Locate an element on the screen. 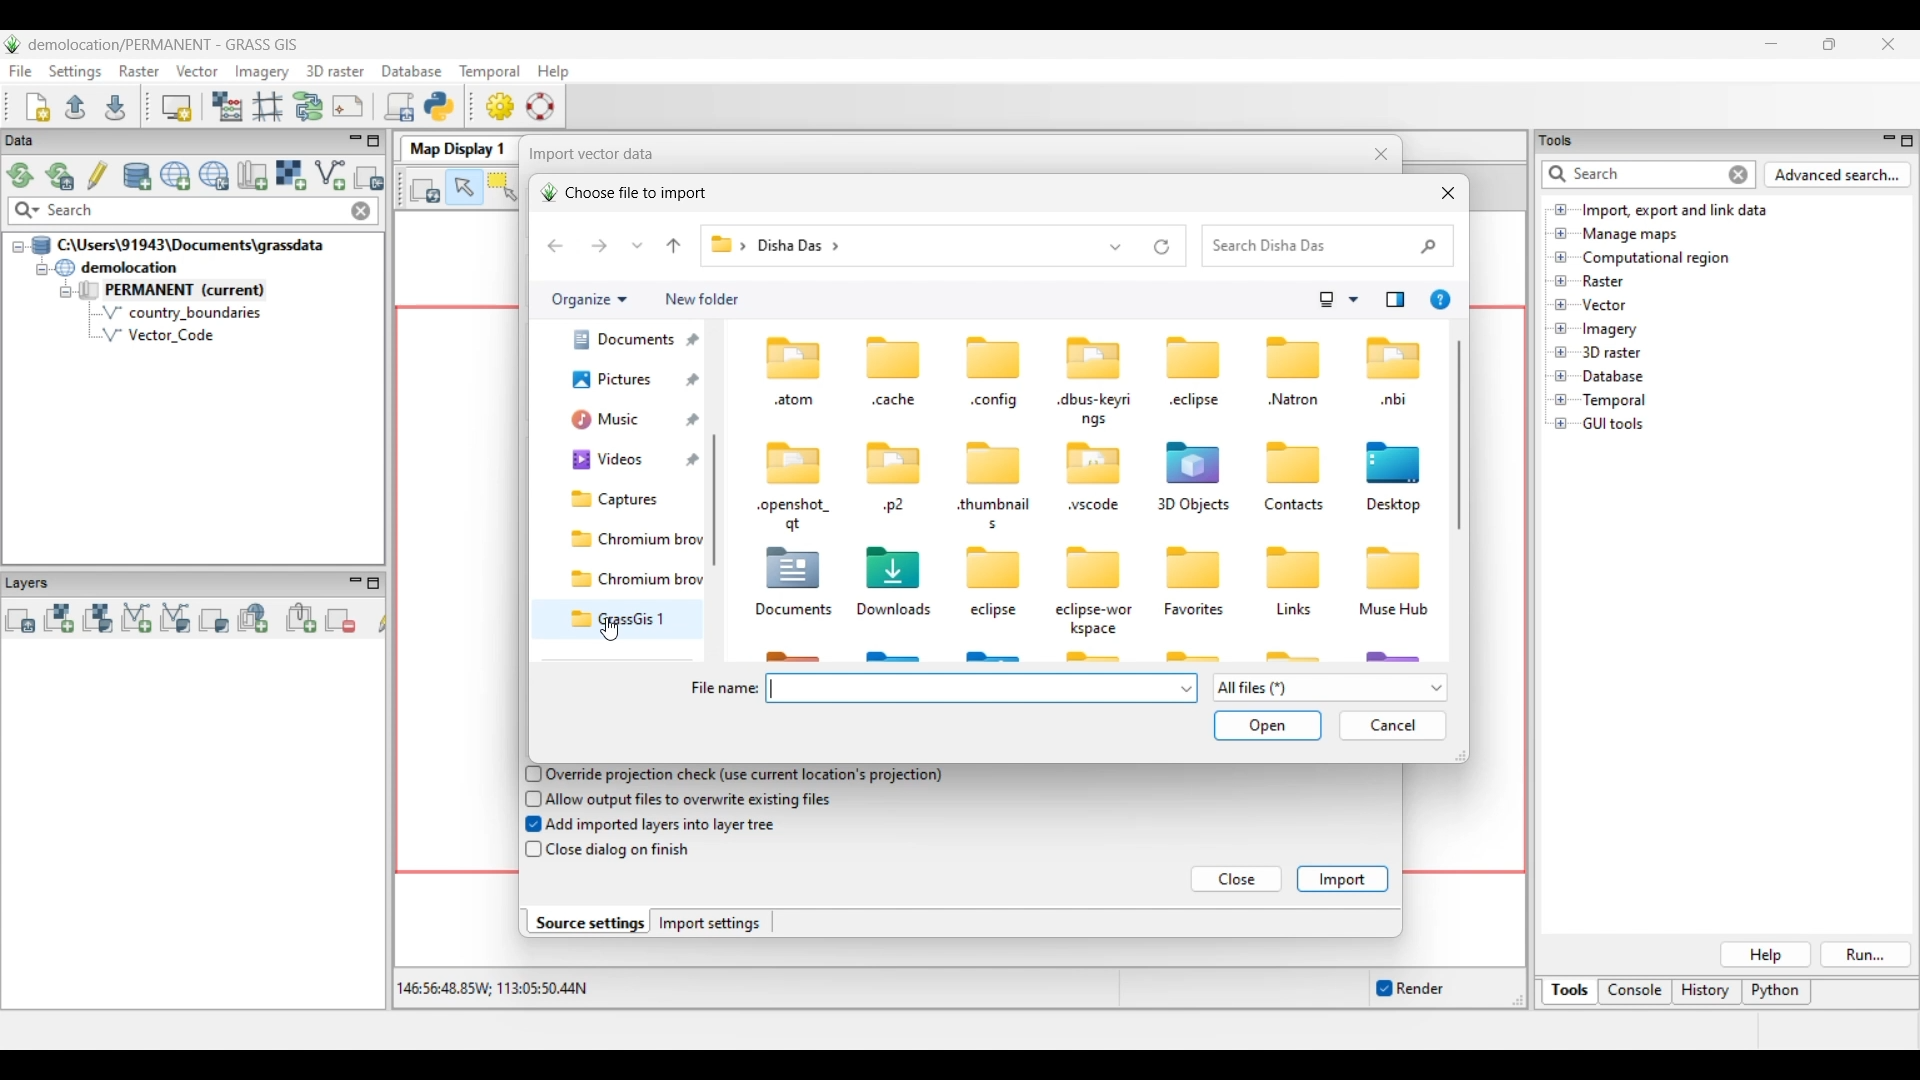  Click to open GUI tools is located at coordinates (1561, 424).